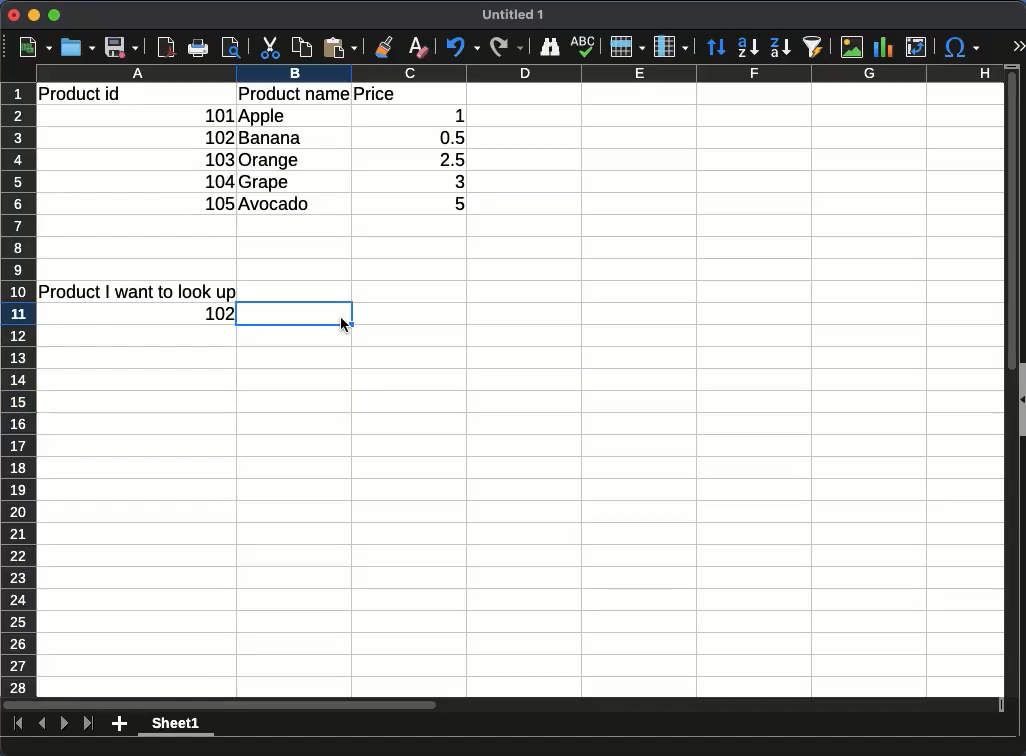  I want to click on finder, so click(550, 47).